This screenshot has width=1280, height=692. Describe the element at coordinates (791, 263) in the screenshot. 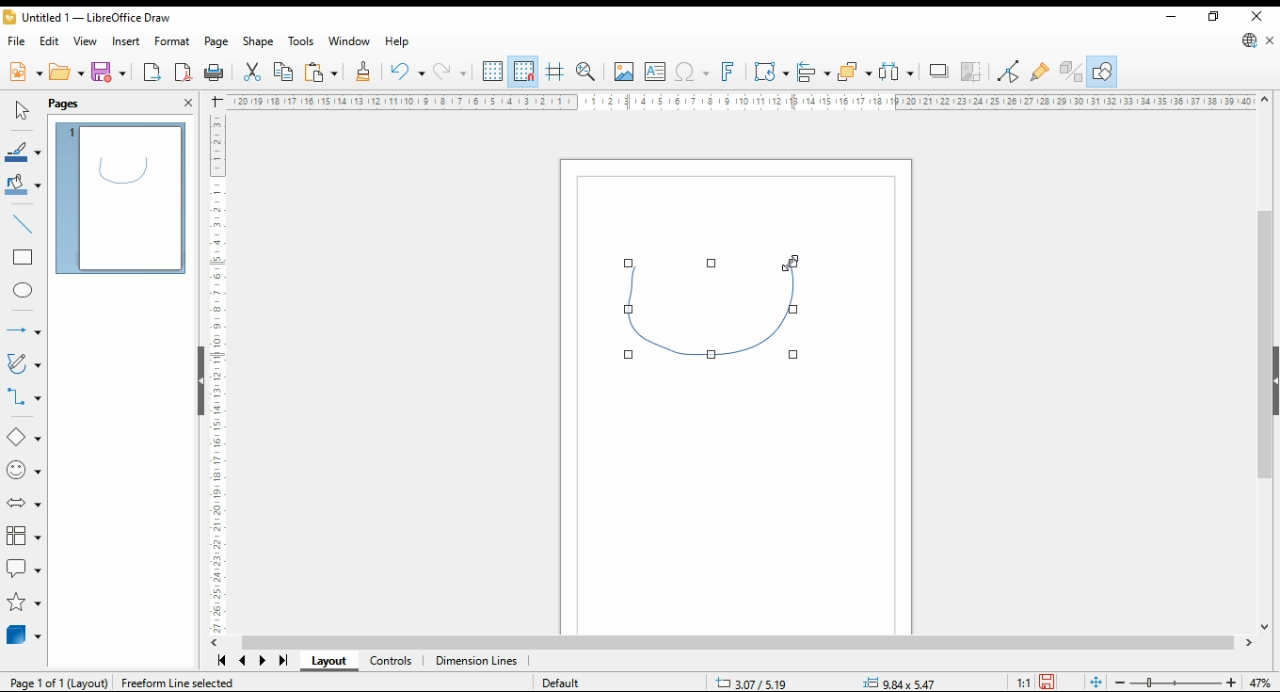

I see `mouse pointer` at that location.